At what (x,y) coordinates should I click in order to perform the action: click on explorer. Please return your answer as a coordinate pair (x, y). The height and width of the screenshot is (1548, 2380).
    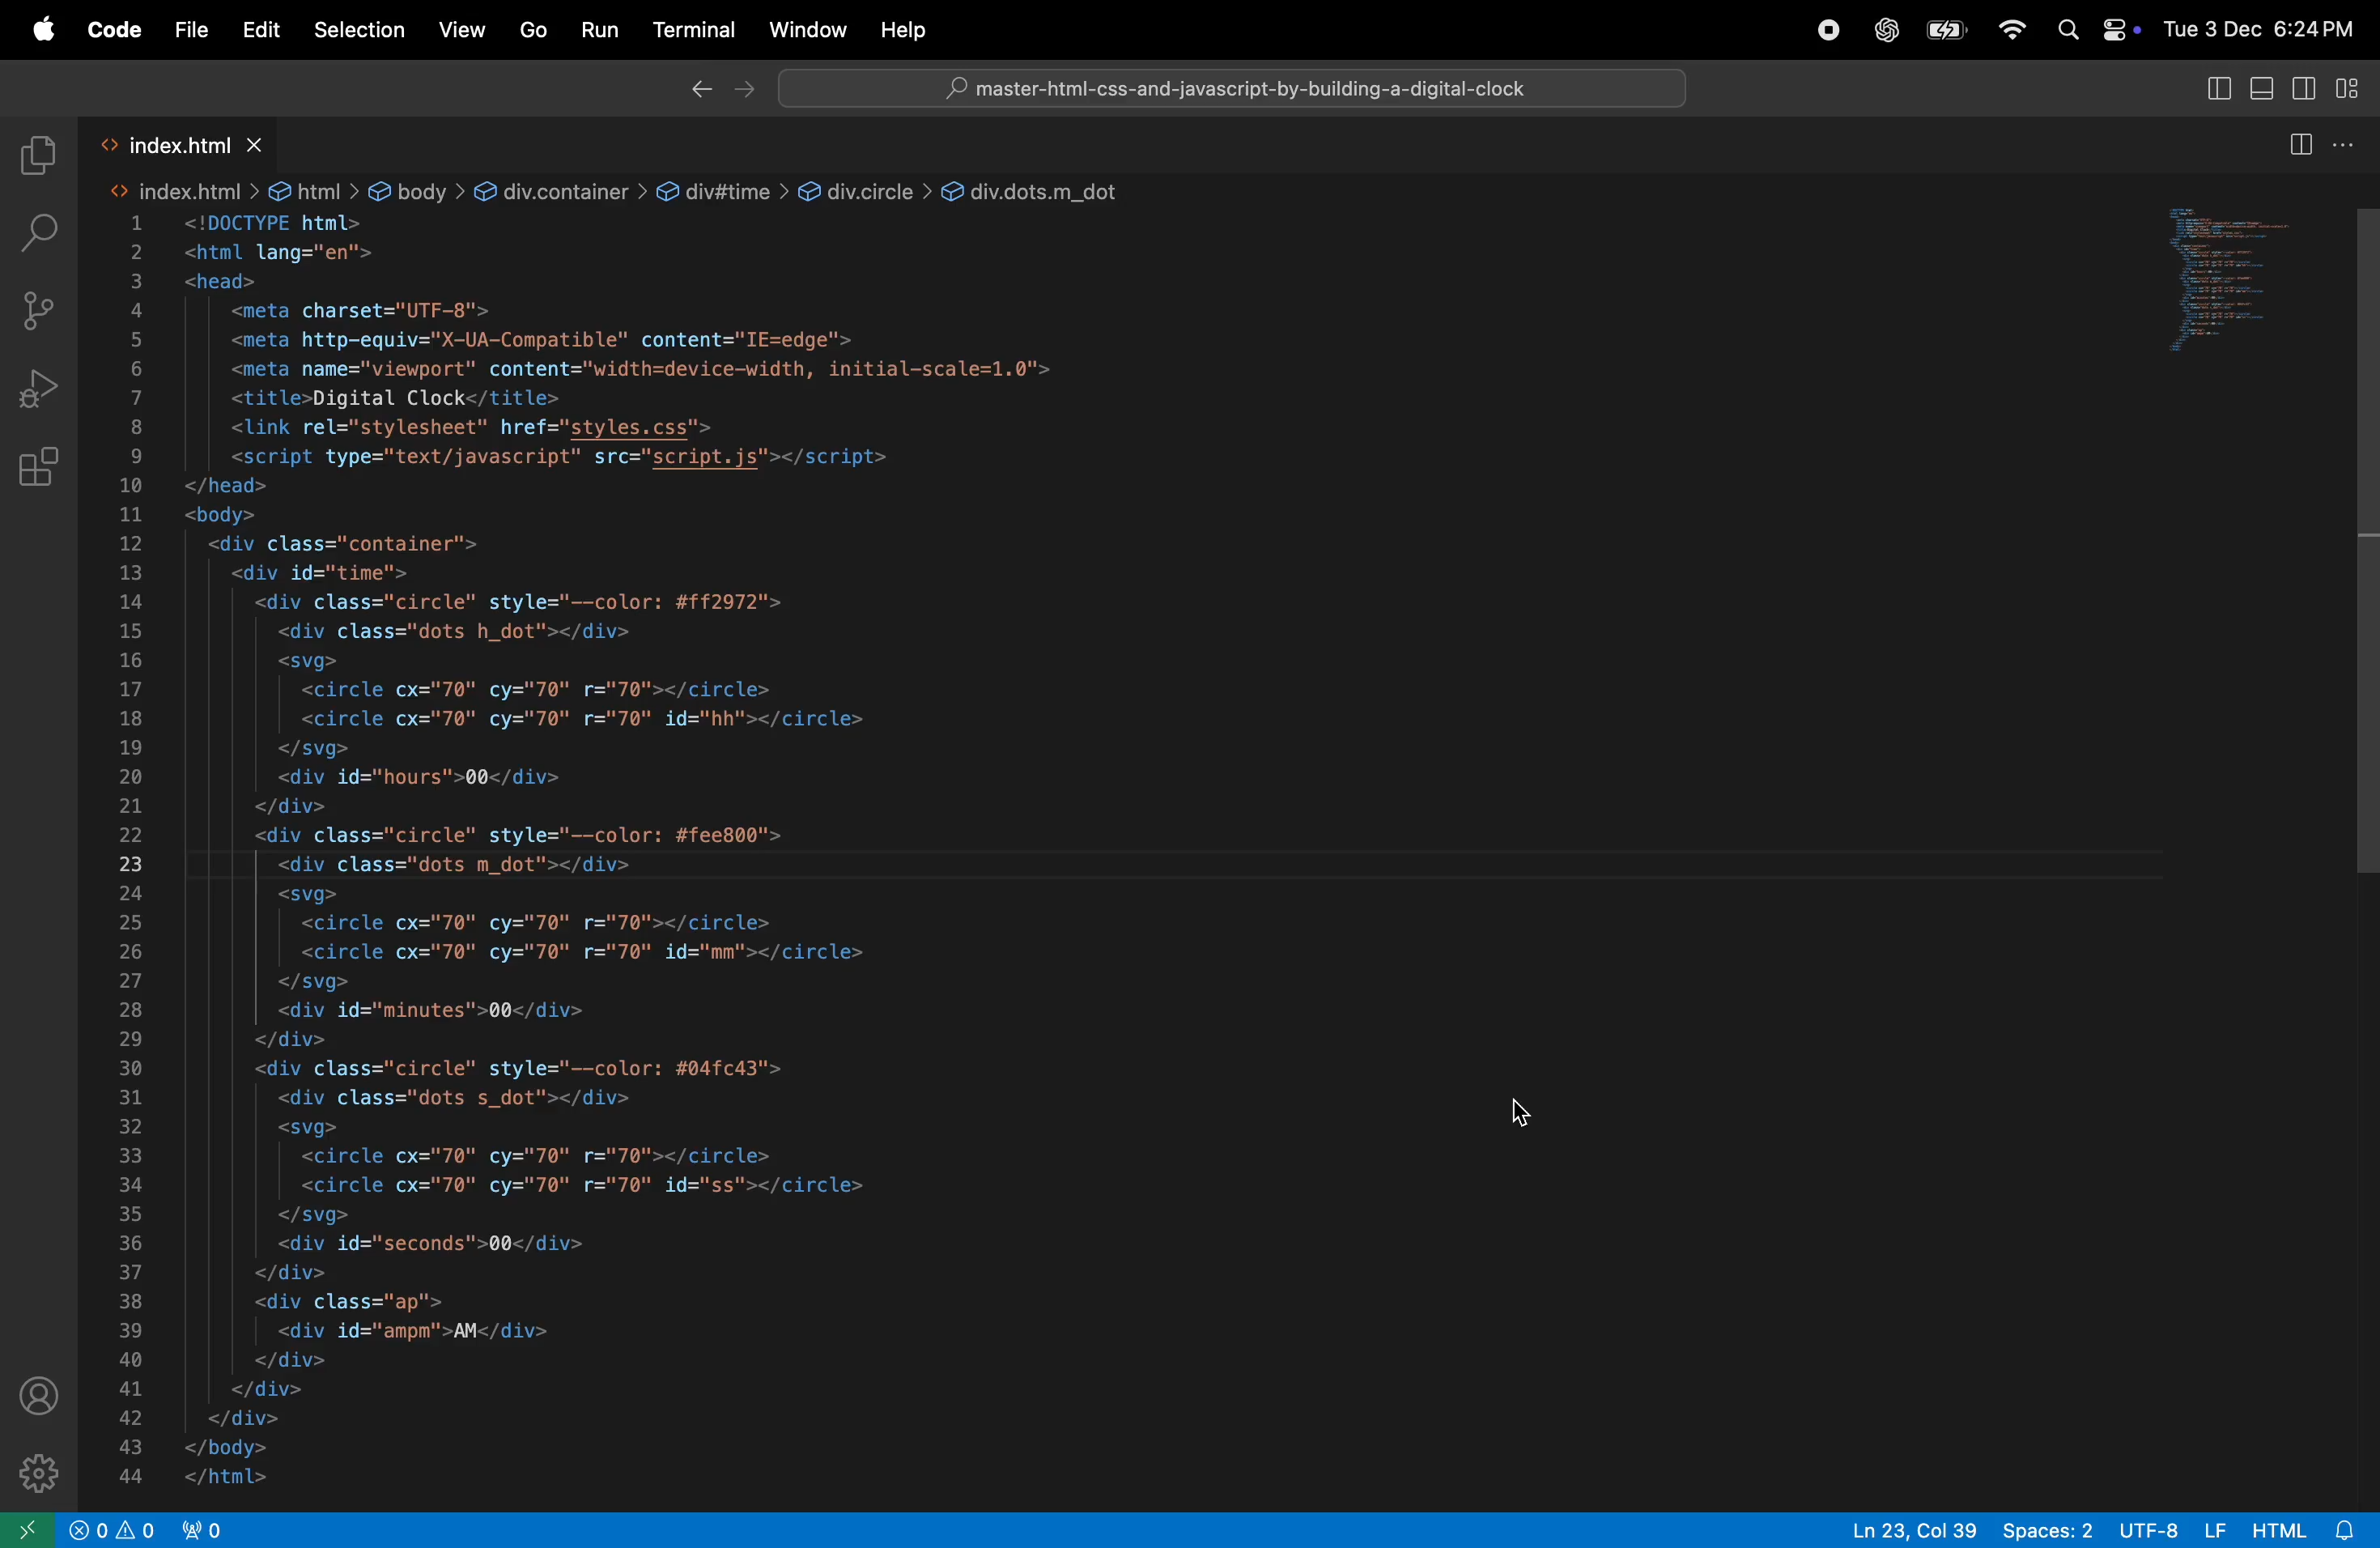
    Looking at the image, I should click on (38, 146).